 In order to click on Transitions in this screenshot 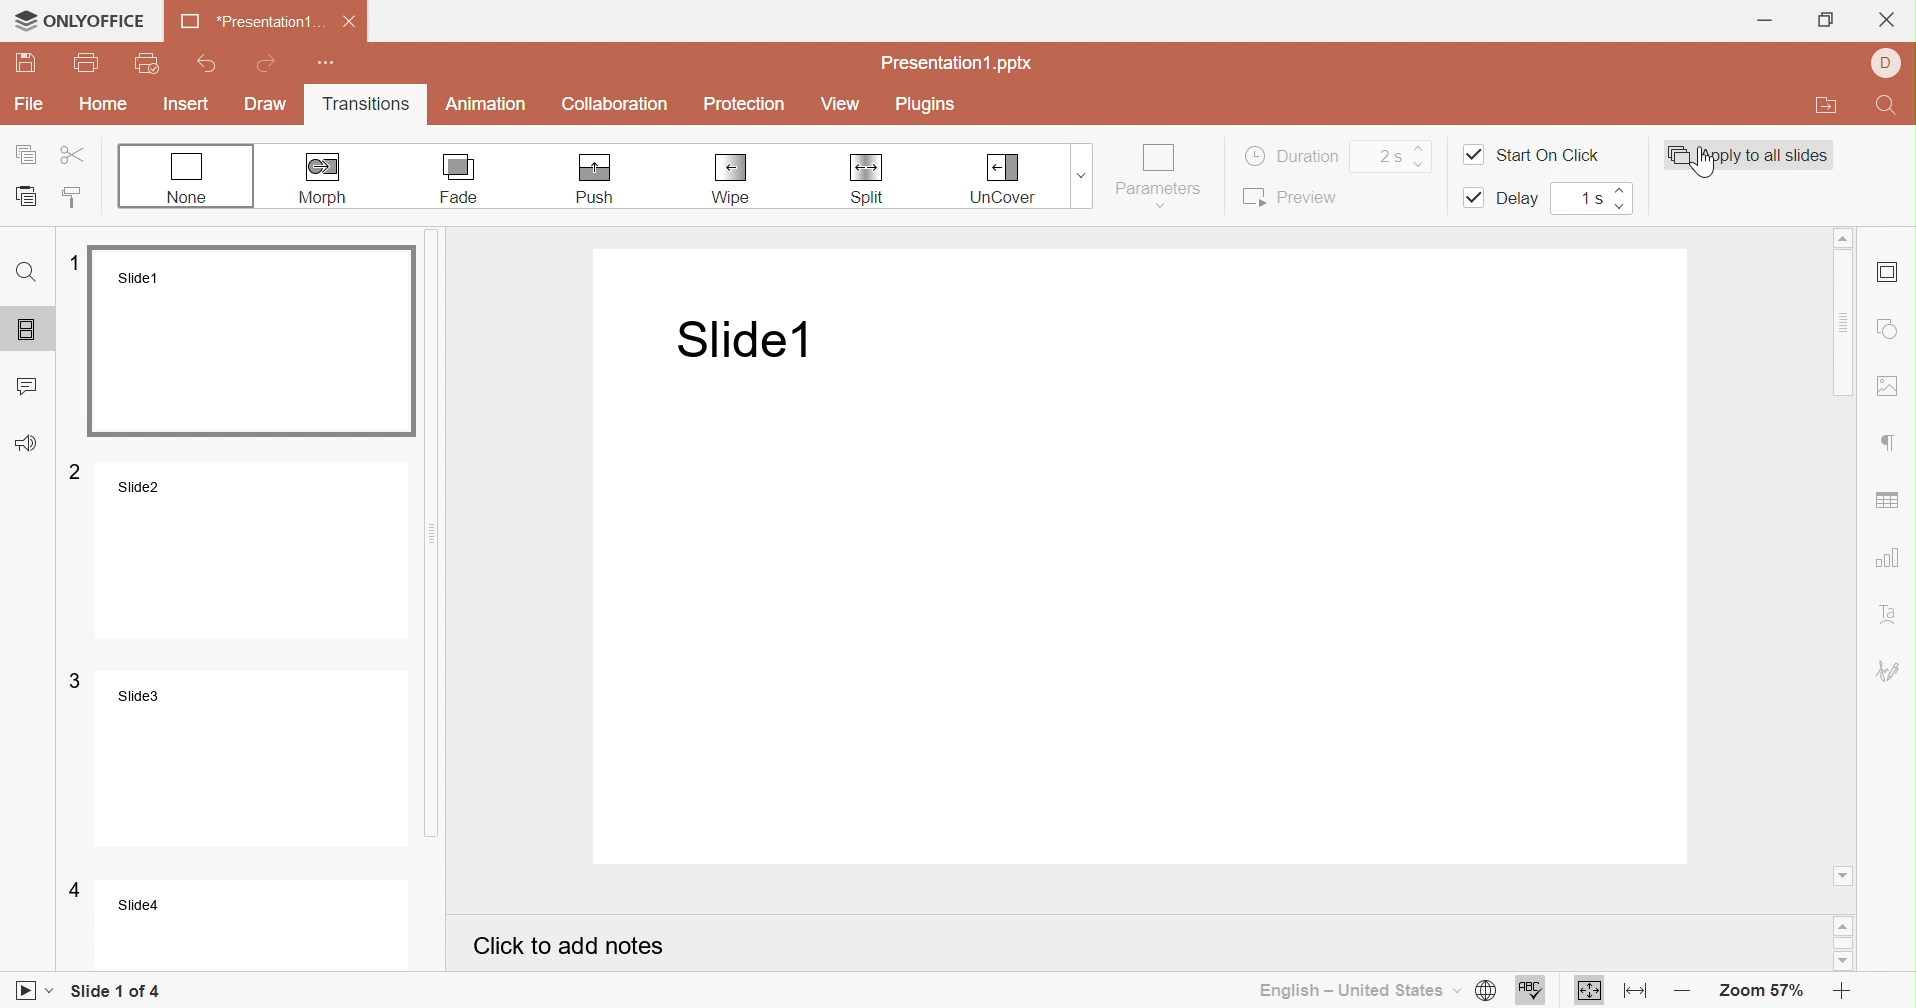, I will do `click(373, 106)`.